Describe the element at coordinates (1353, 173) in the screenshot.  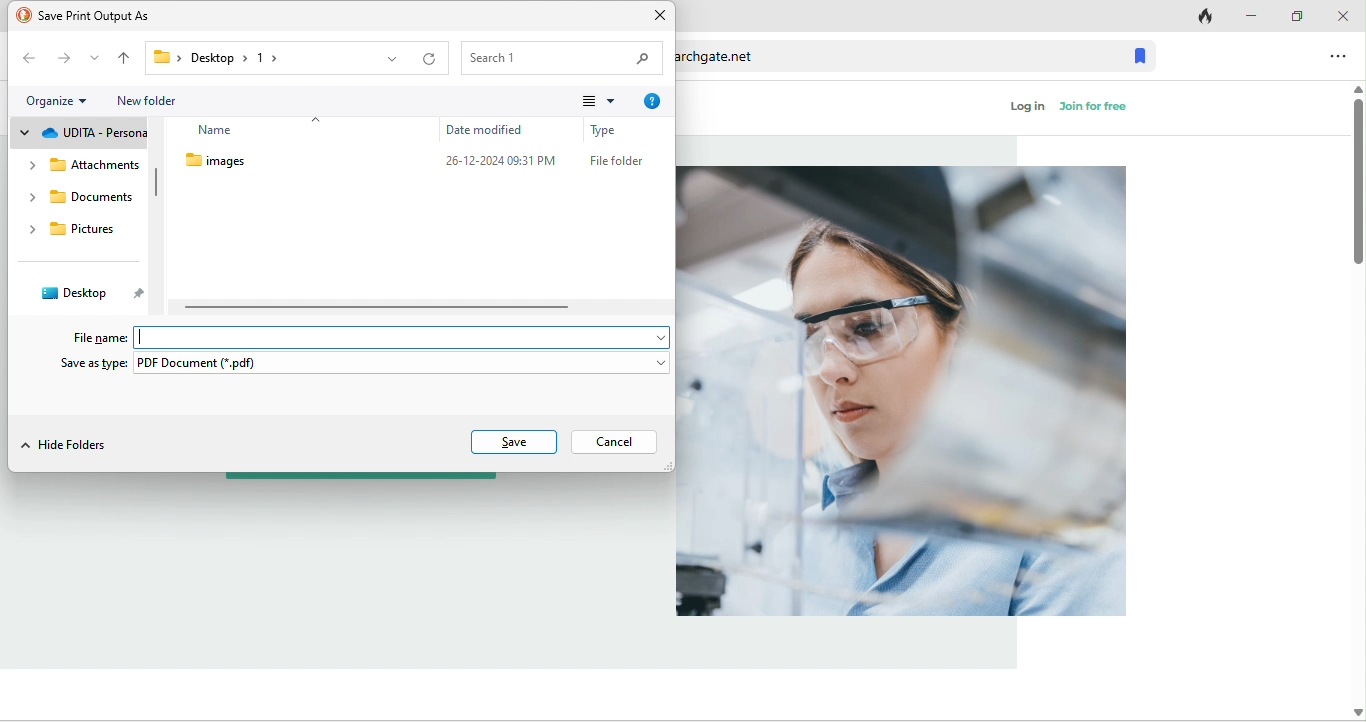
I see `vertical scroll bar` at that location.